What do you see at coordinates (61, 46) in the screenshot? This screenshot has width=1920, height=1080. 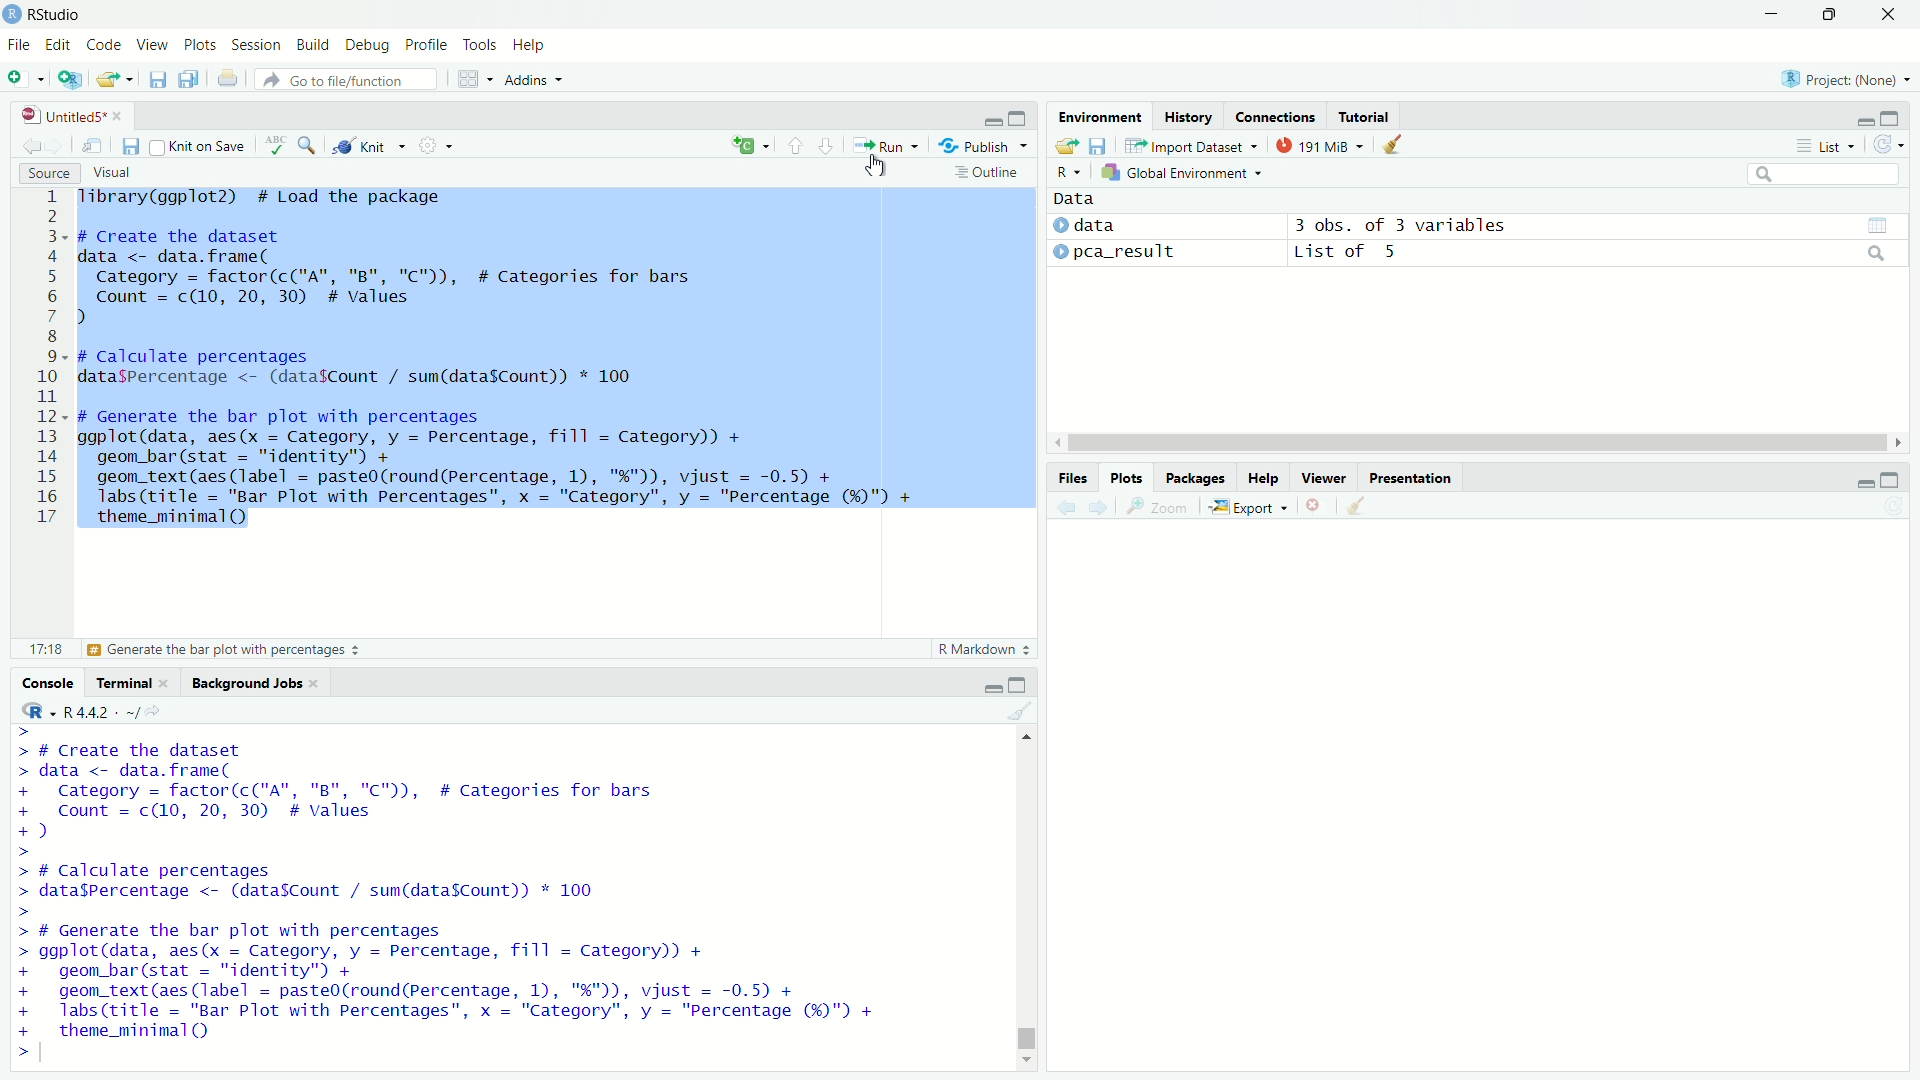 I see `Edit` at bounding box center [61, 46].